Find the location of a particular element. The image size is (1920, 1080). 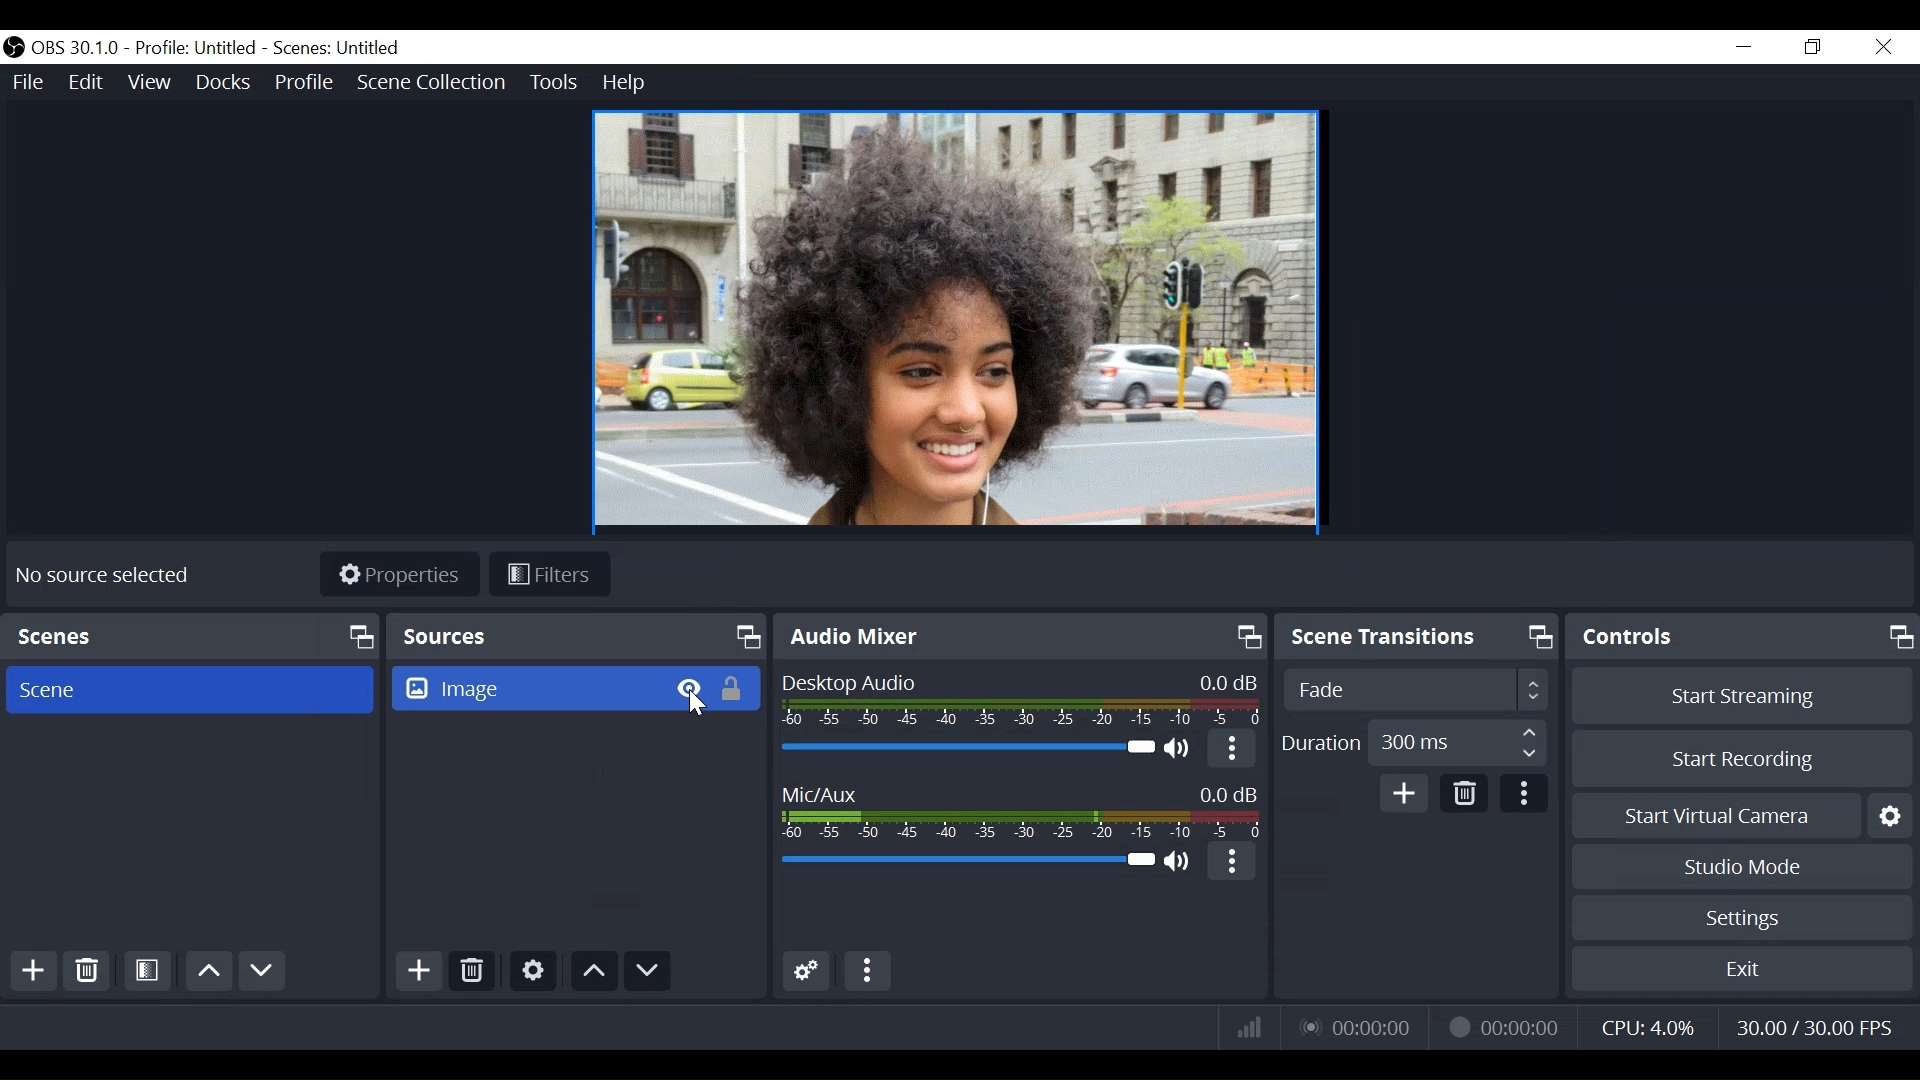

Audio Mixer is located at coordinates (1018, 637).